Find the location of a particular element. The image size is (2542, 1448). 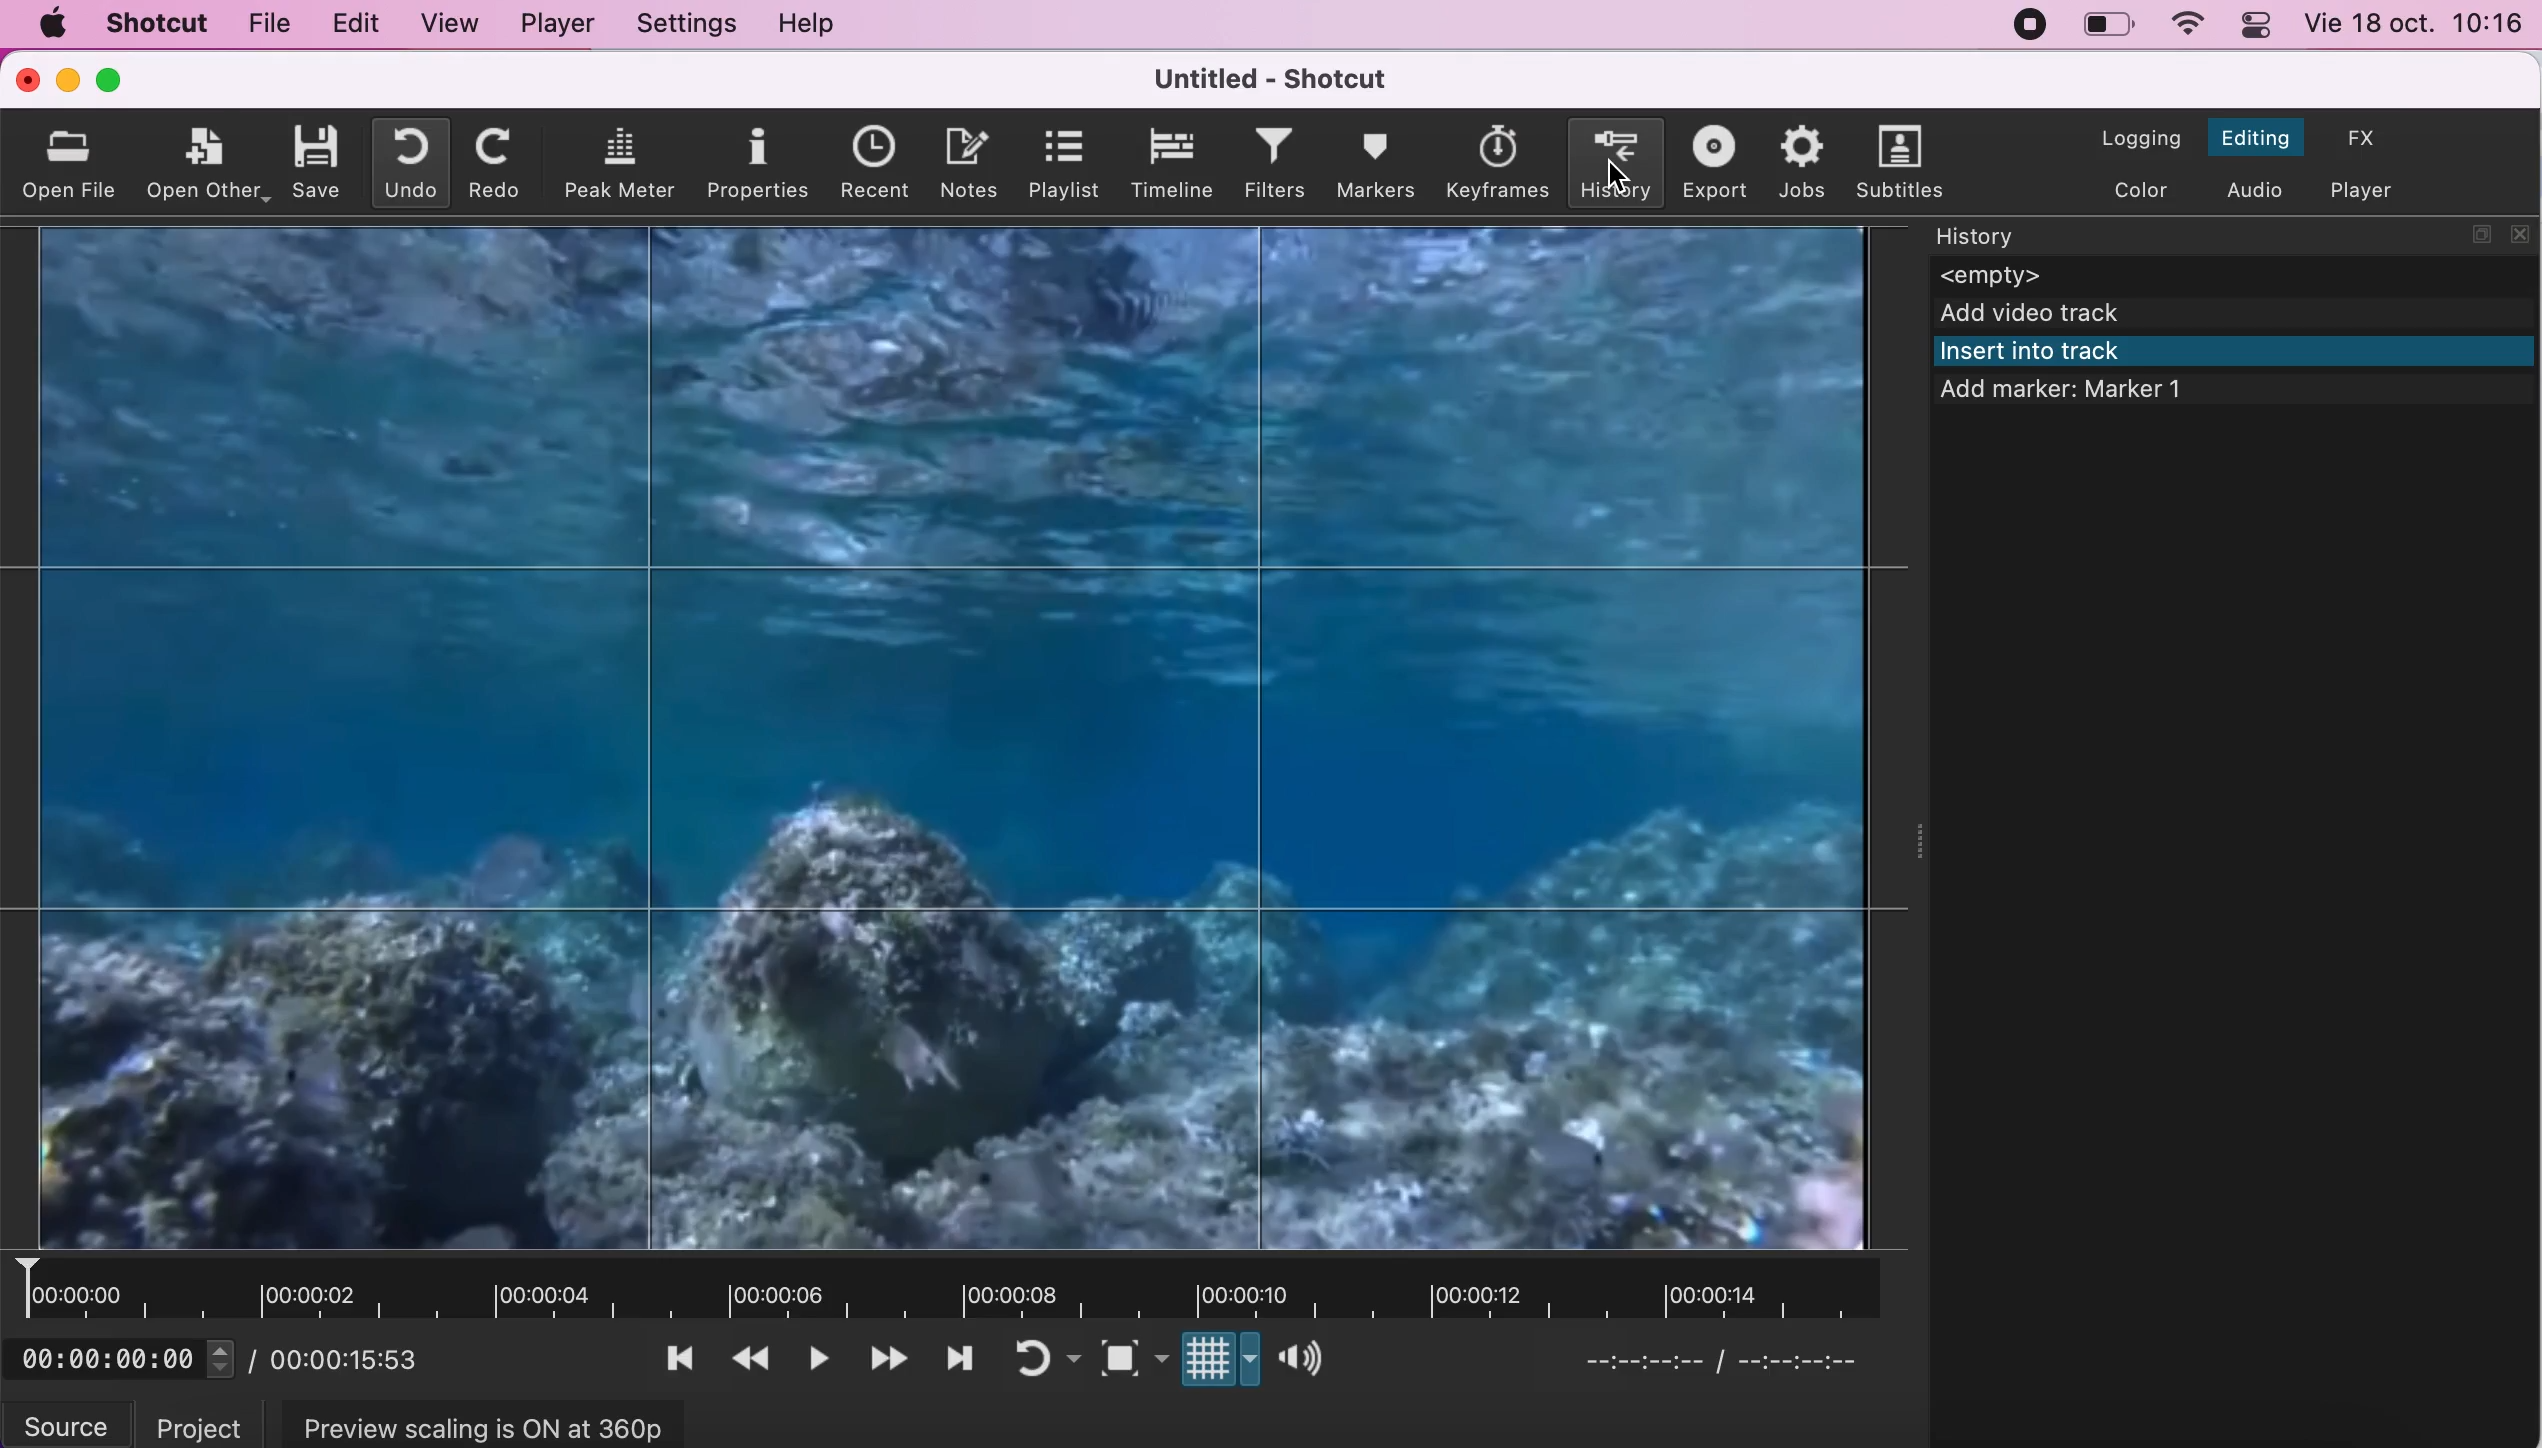

recording stopped is located at coordinates (2021, 25).